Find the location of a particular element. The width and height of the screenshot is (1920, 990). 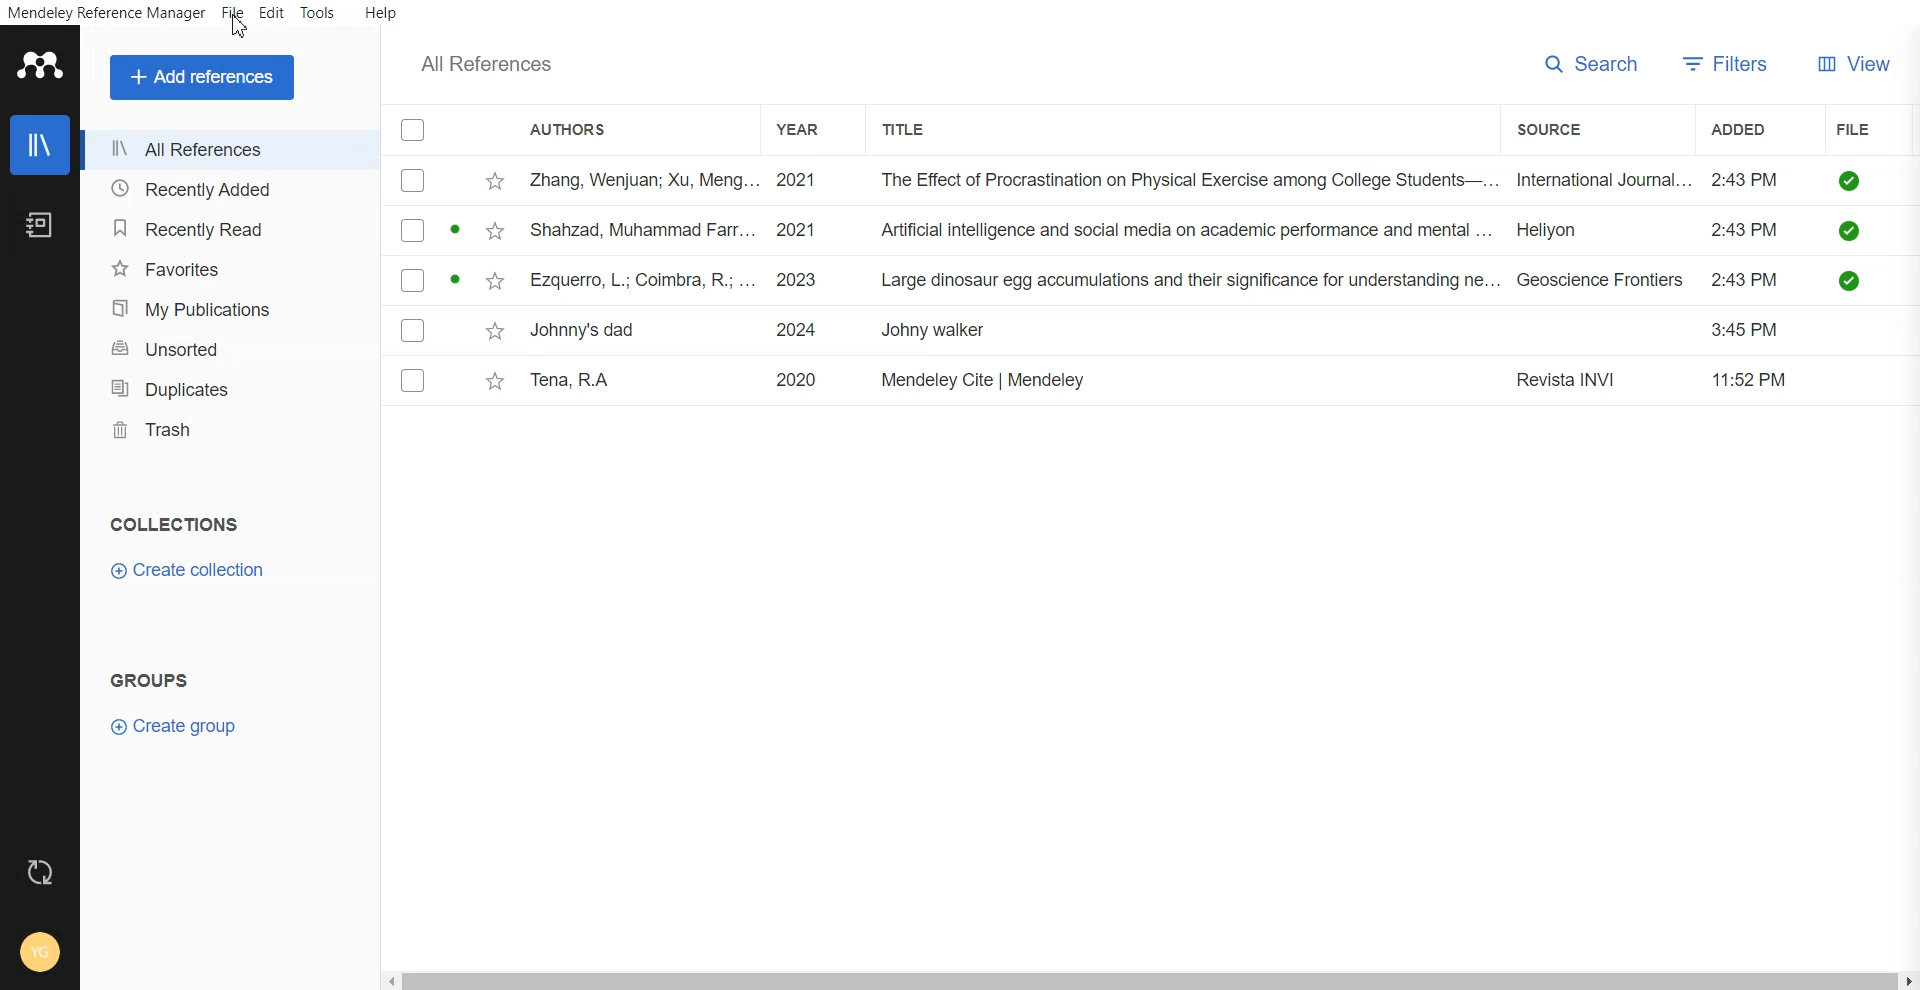

Title is located at coordinates (910, 129).